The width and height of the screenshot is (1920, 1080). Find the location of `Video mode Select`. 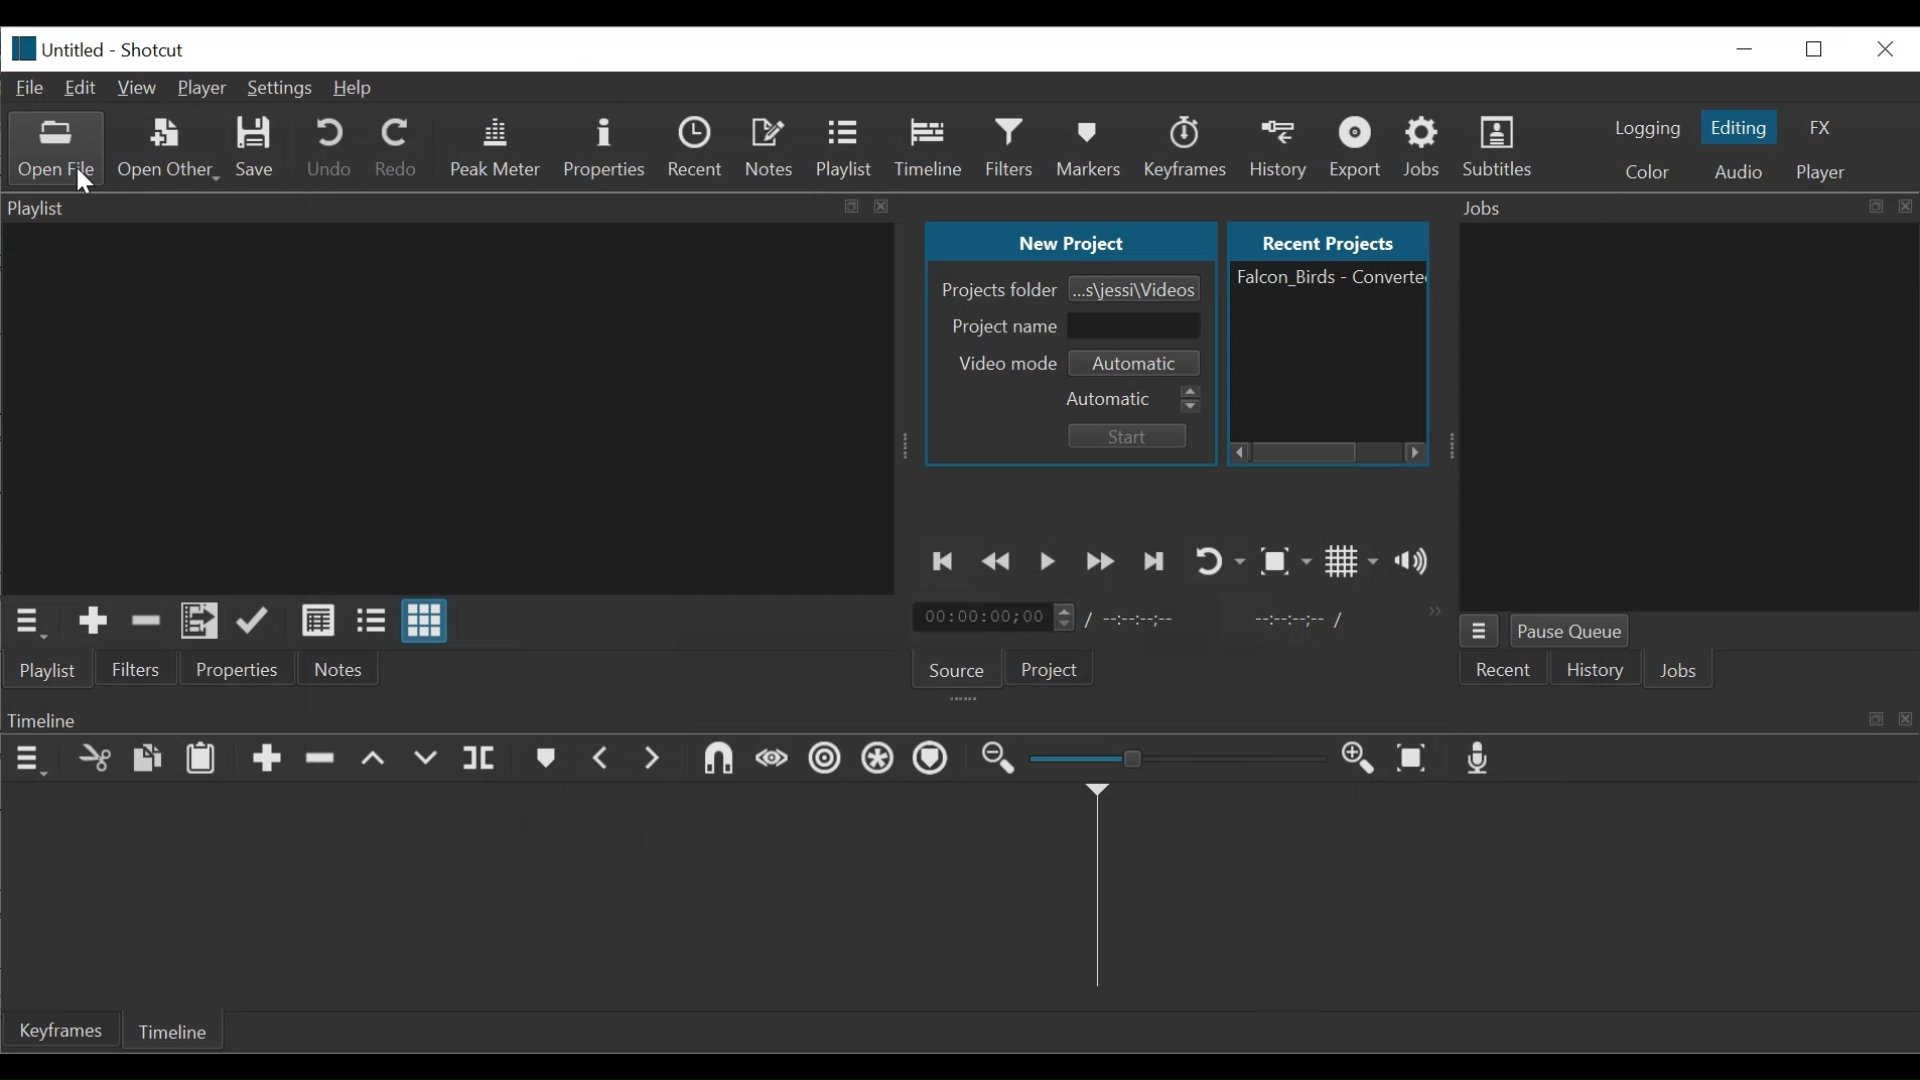

Video mode Select is located at coordinates (1138, 364).